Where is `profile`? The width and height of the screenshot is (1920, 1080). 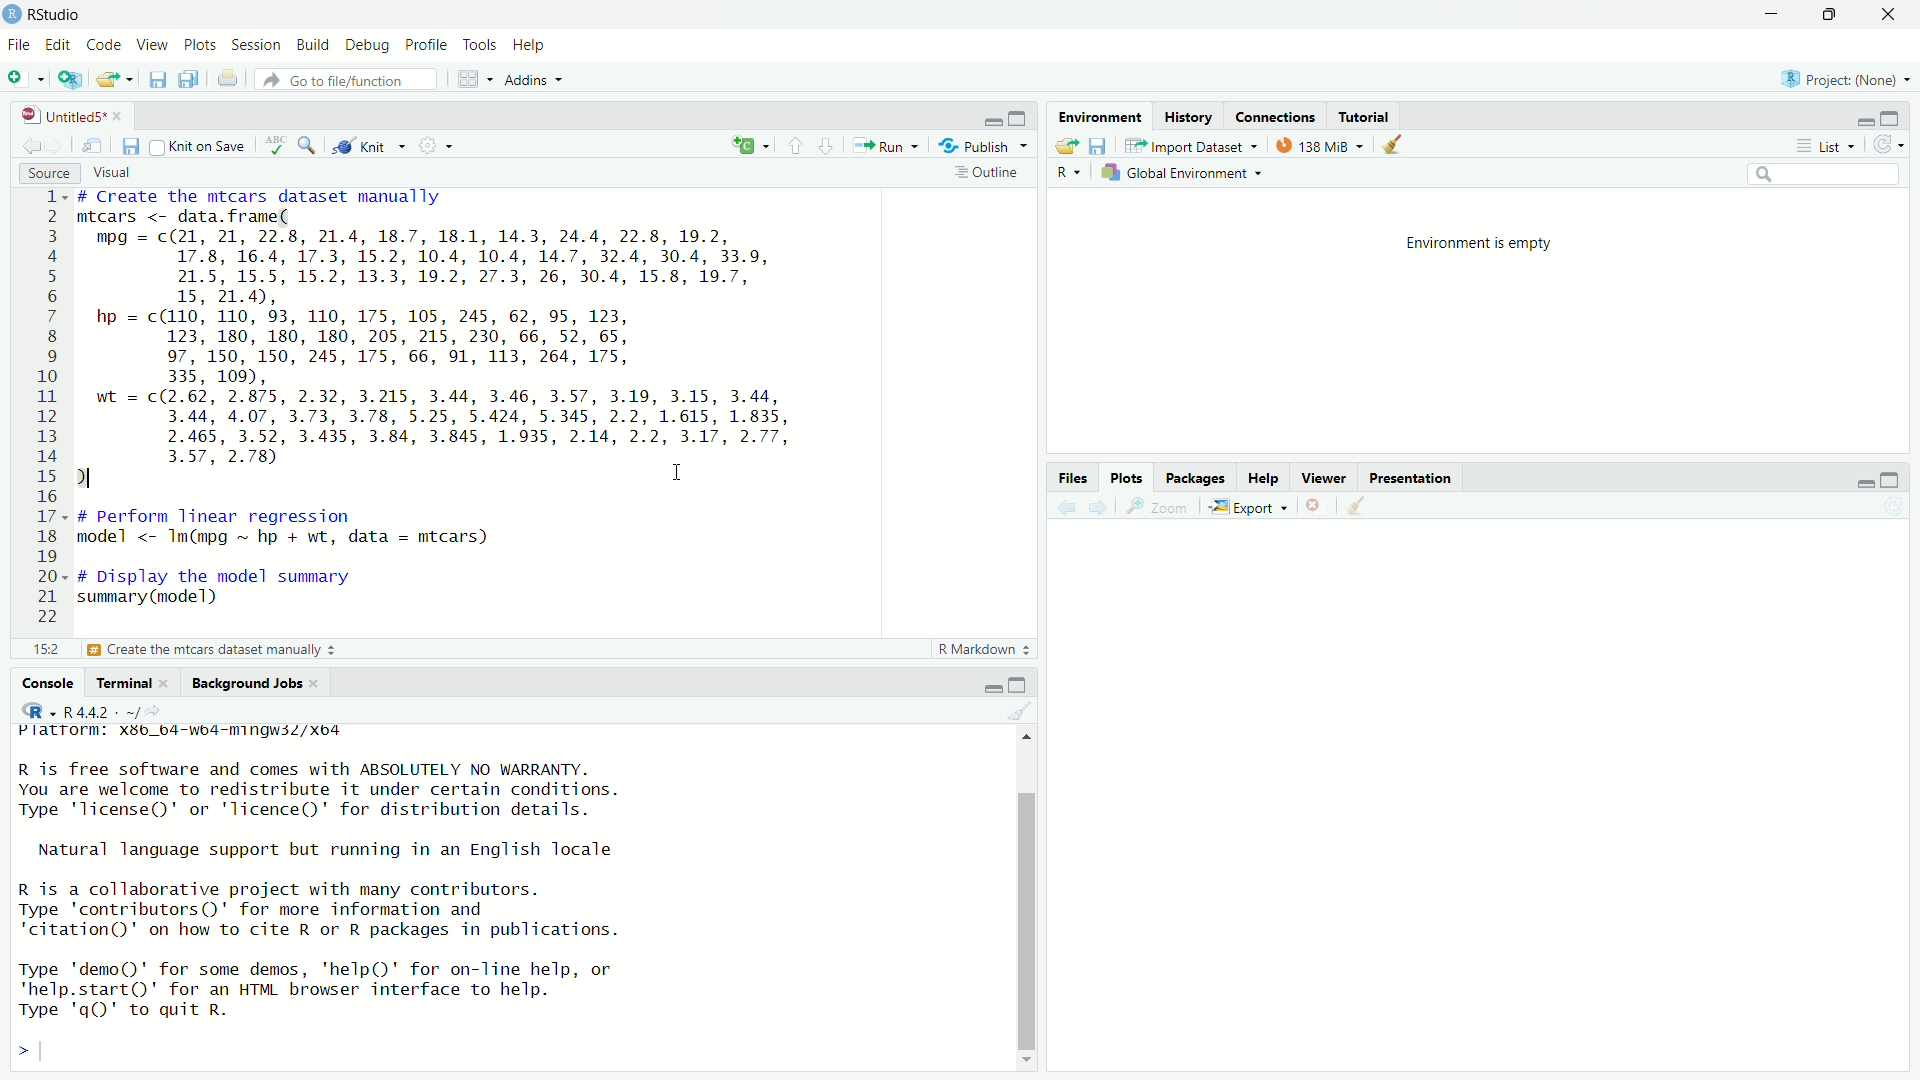 profile is located at coordinates (428, 44).